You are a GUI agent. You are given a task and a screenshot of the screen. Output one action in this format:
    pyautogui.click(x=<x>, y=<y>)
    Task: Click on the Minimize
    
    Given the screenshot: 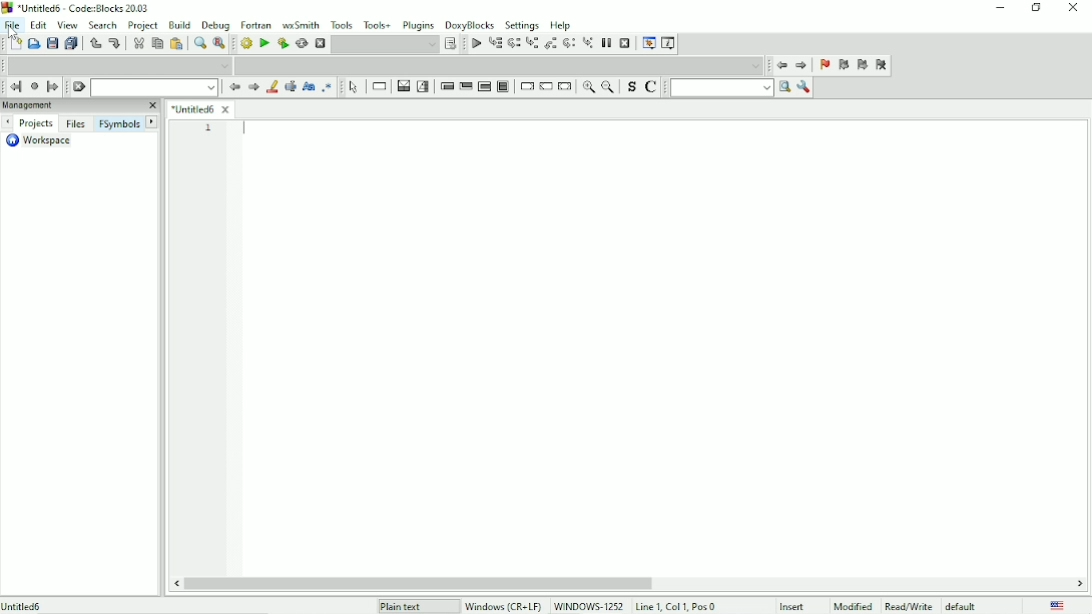 What is the action you would take?
    pyautogui.click(x=997, y=9)
    